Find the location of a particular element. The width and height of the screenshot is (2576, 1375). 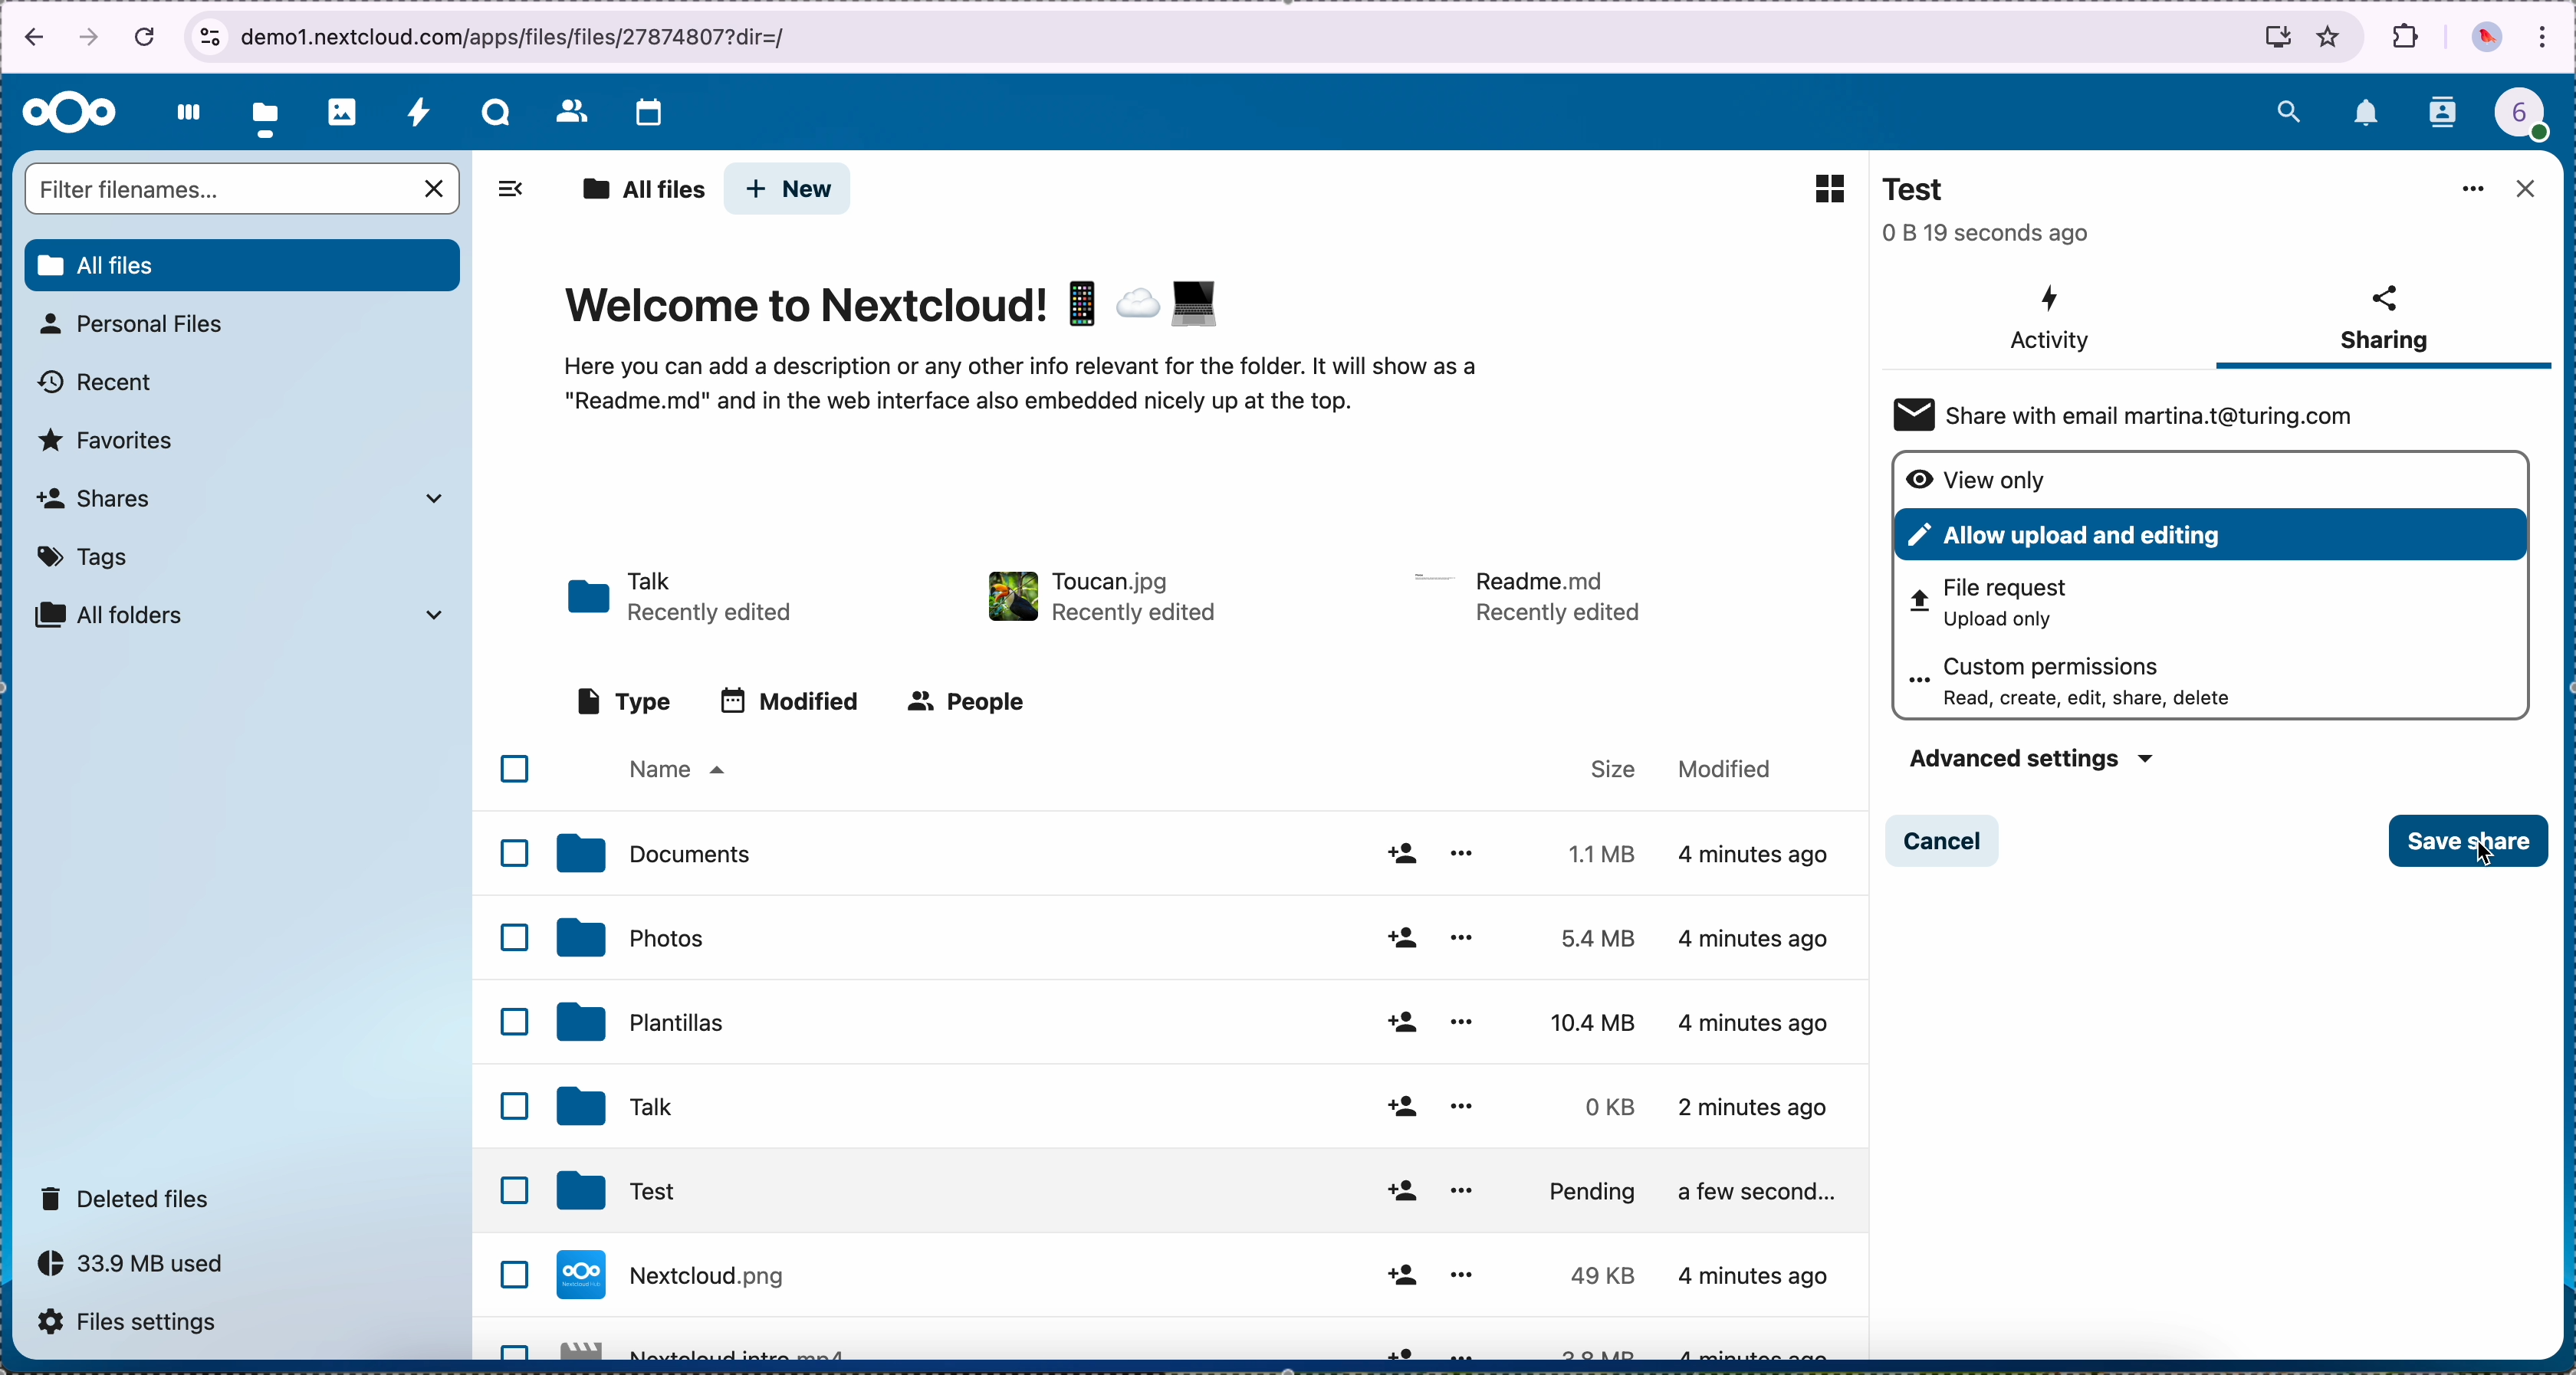

recent is located at coordinates (98, 383).